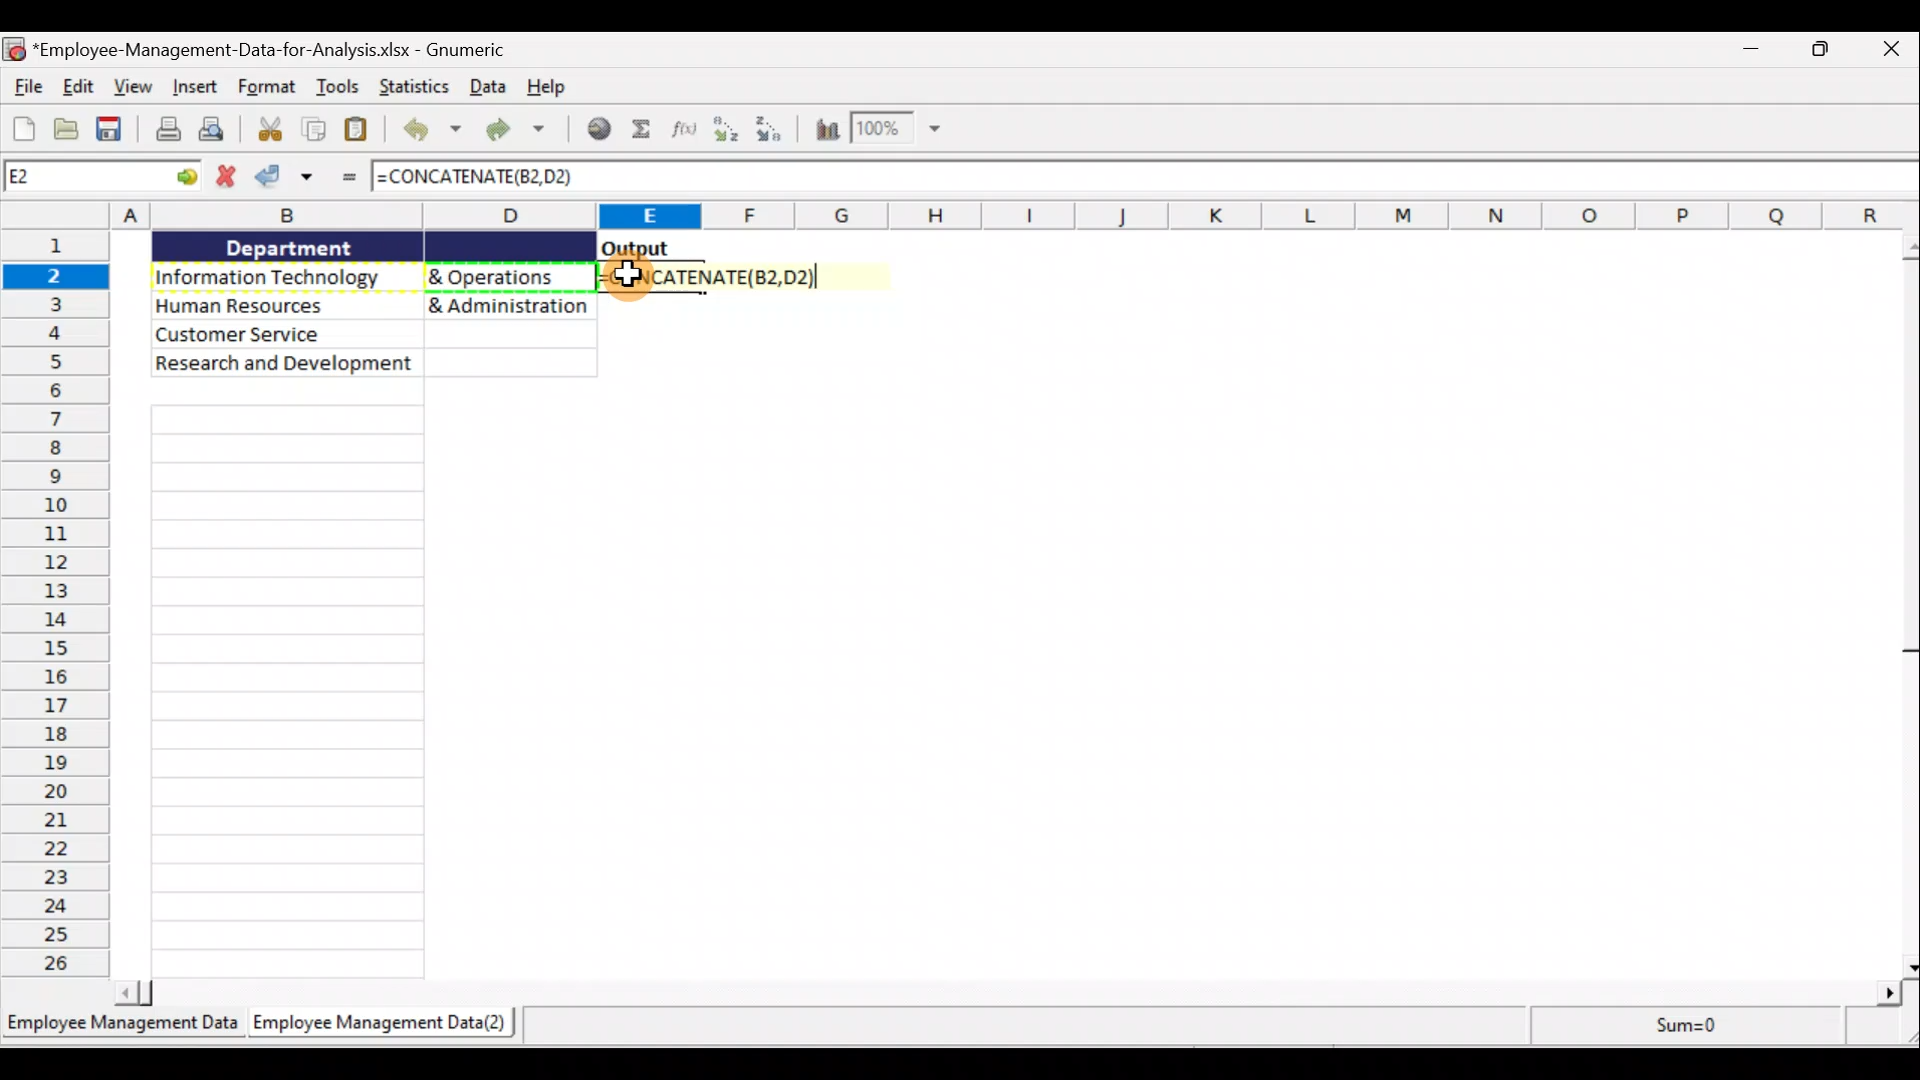 This screenshot has height=1080, width=1920. What do you see at coordinates (68, 128) in the screenshot?
I see `Open a file` at bounding box center [68, 128].